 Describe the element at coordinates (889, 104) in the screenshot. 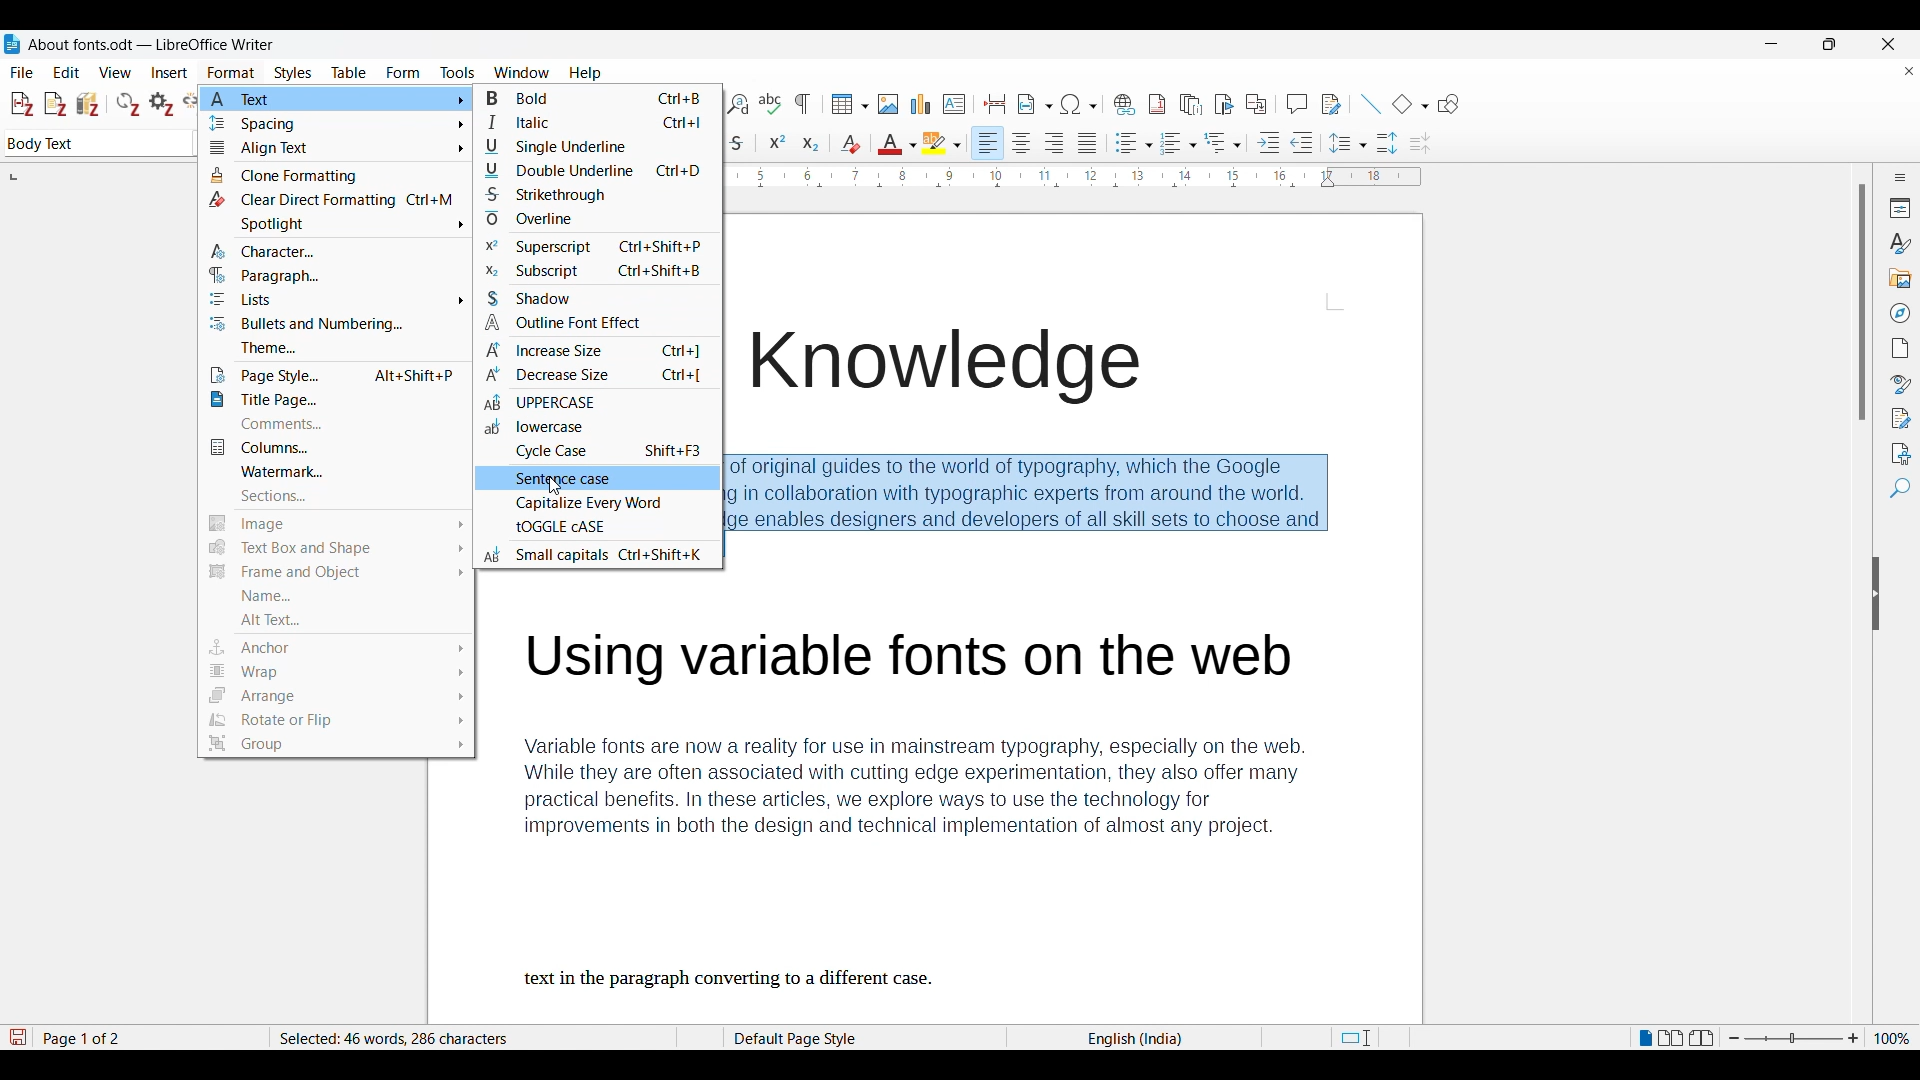

I see `Insert image` at that location.